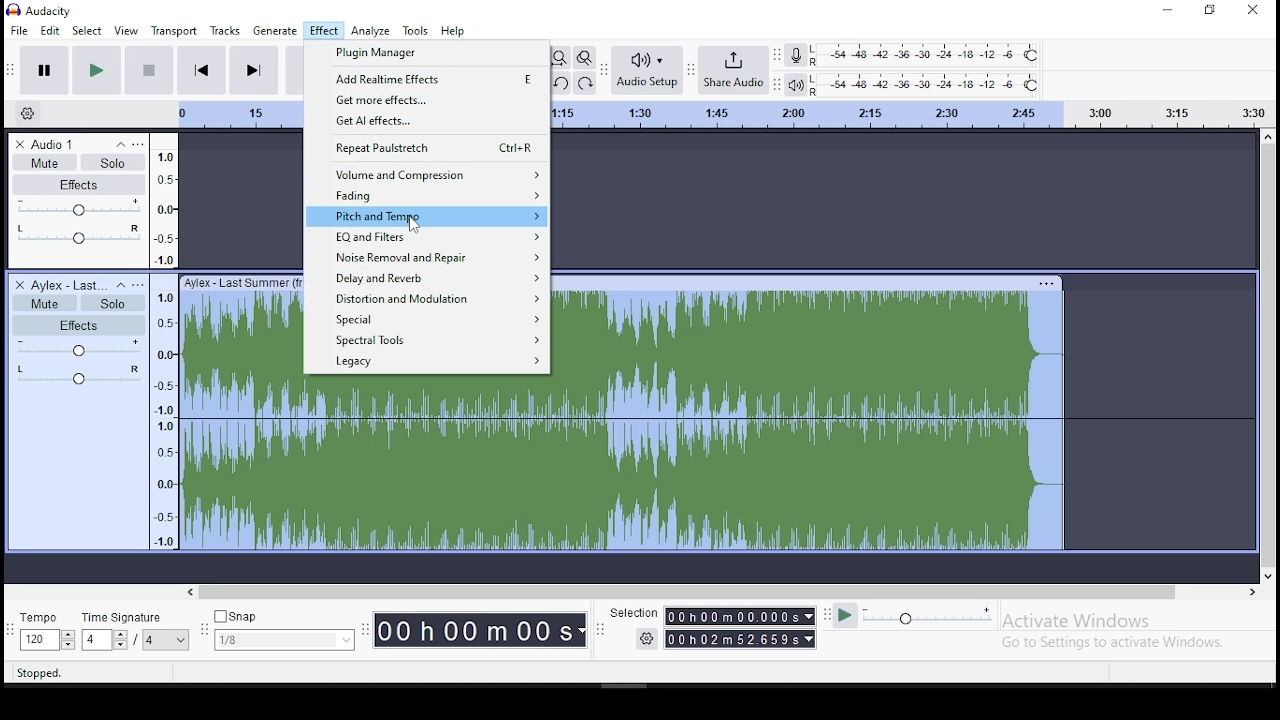 This screenshot has height=720, width=1280. I want to click on volume, so click(80, 210).